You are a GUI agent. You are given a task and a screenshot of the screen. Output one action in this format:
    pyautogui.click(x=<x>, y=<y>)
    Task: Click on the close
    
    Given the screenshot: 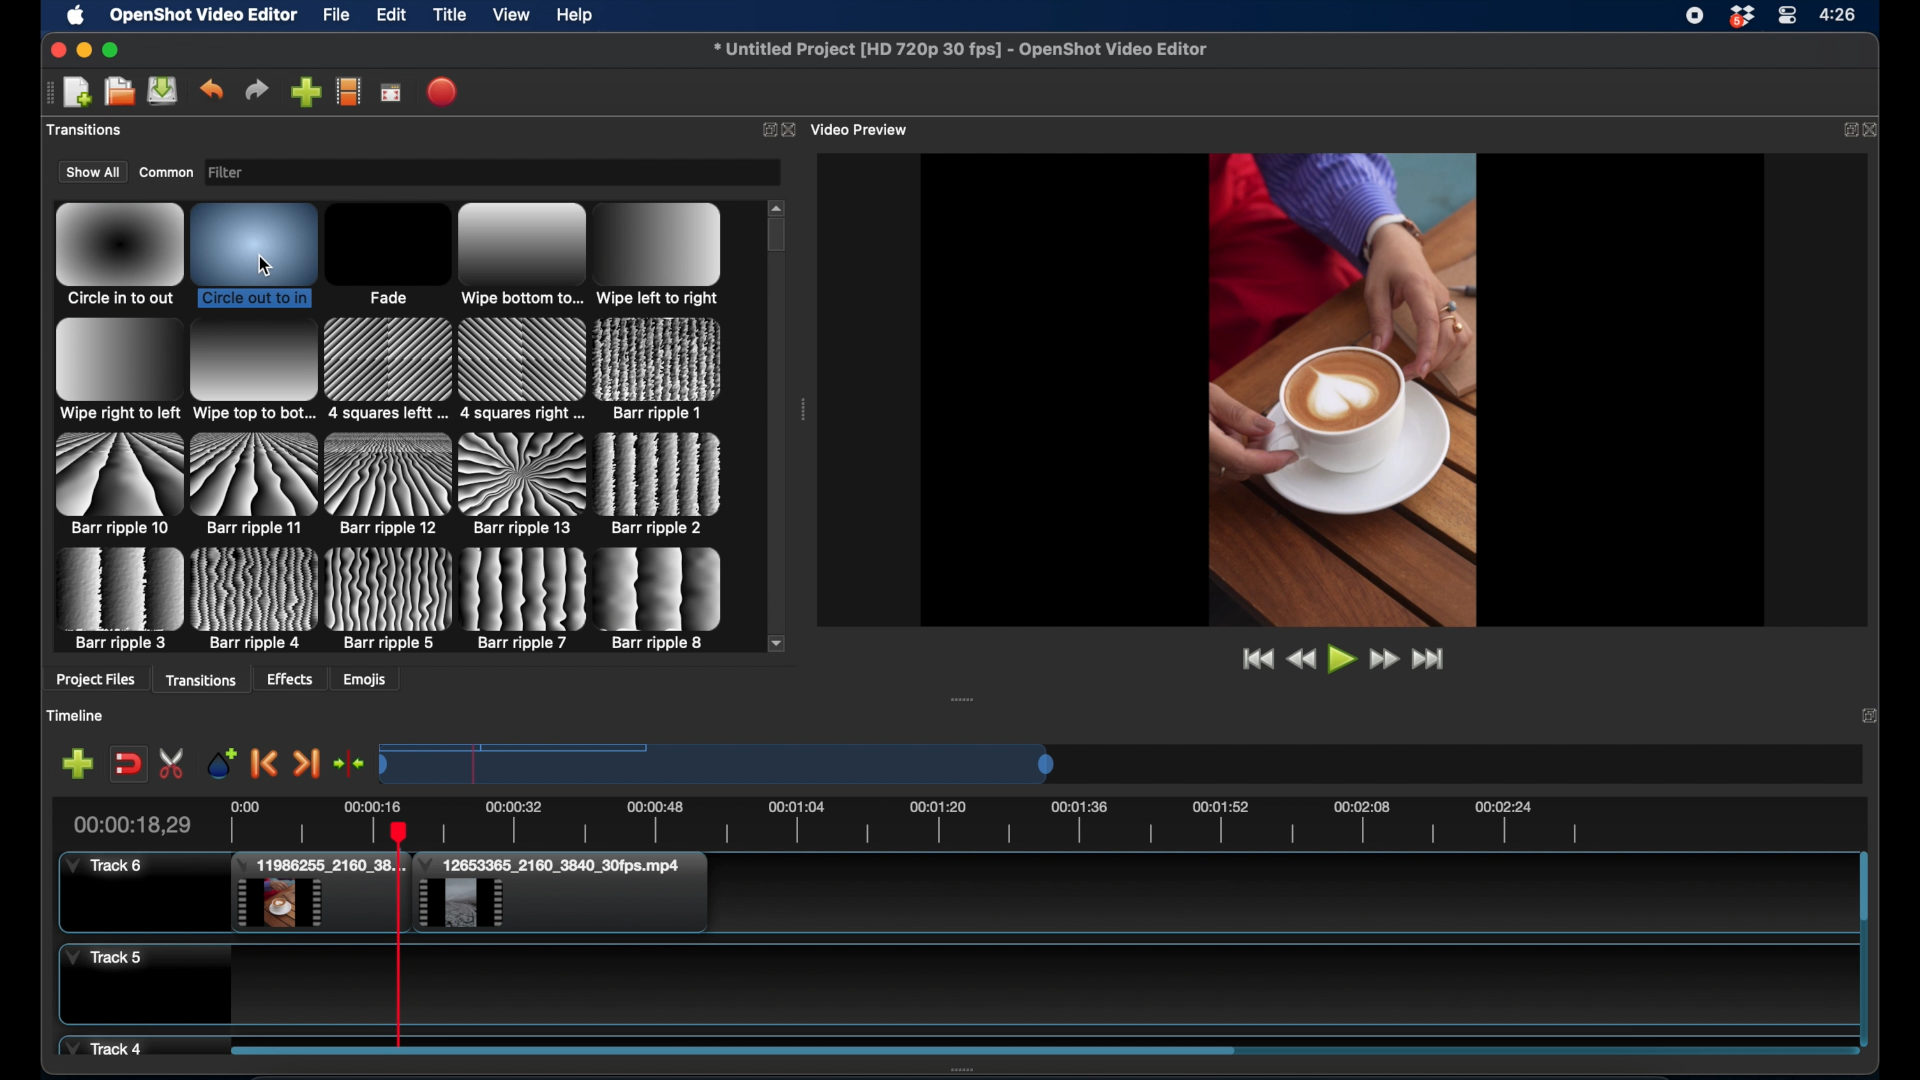 What is the action you would take?
    pyautogui.click(x=1875, y=129)
    